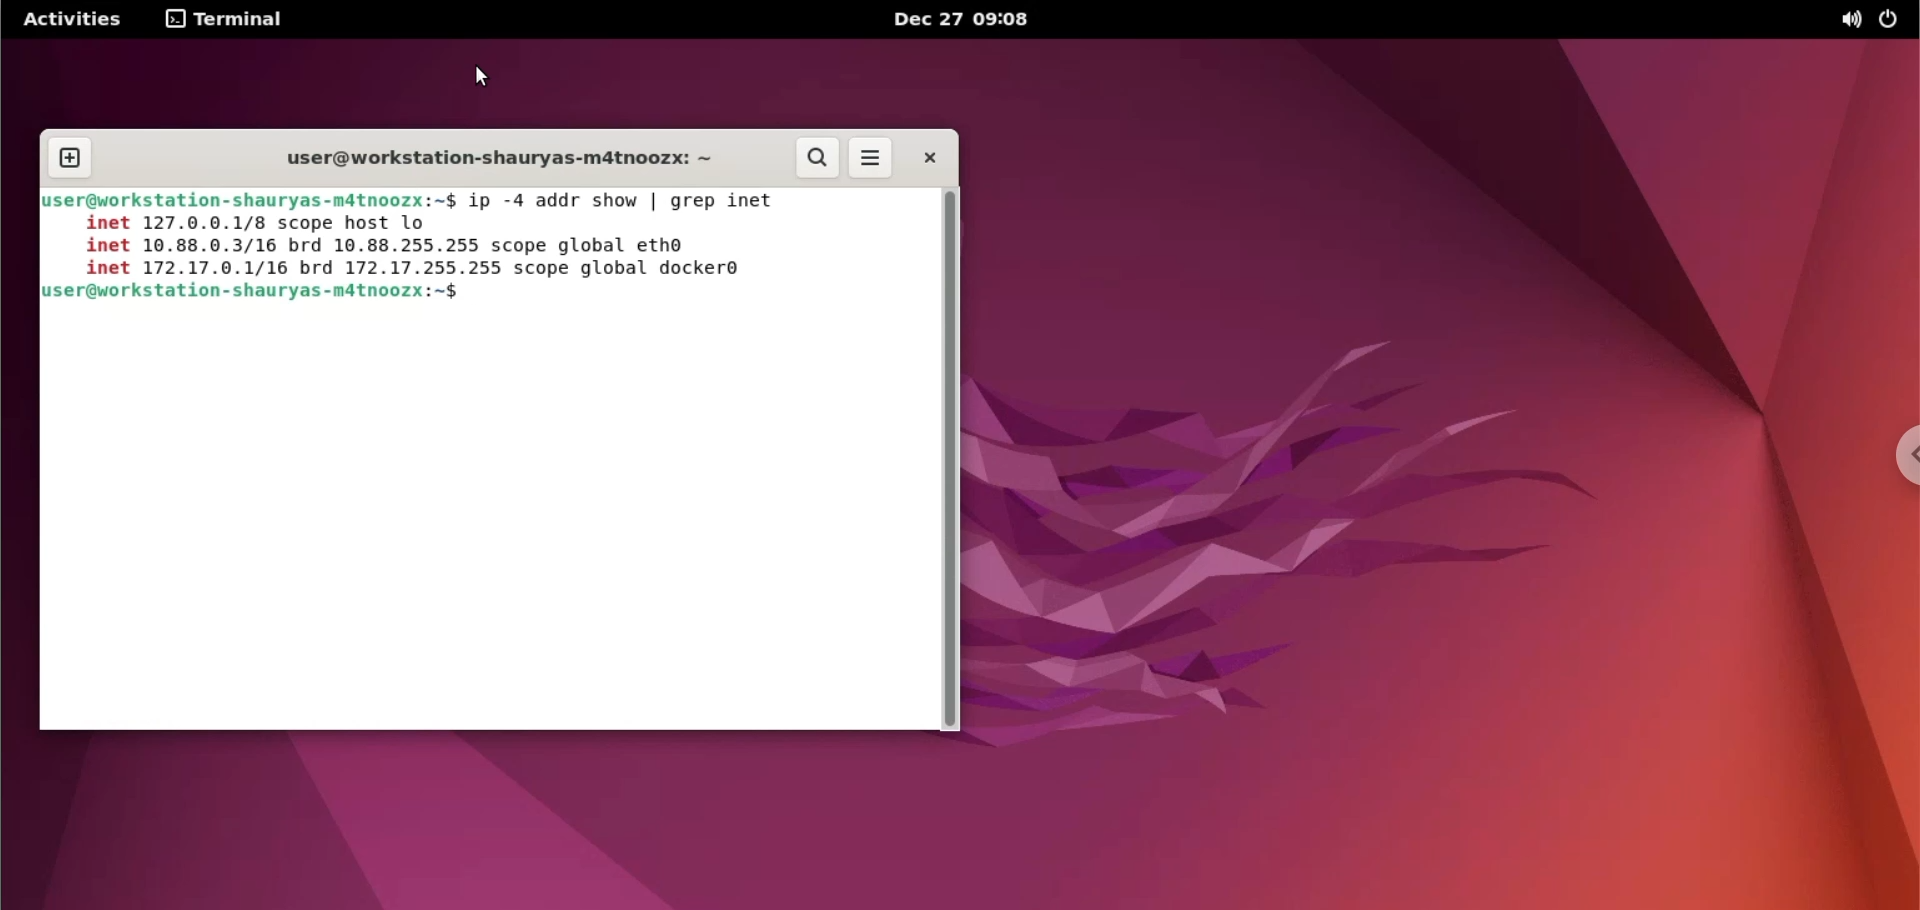  Describe the element at coordinates (1846, 18) in the screenshot. I see `sound options` at that location.